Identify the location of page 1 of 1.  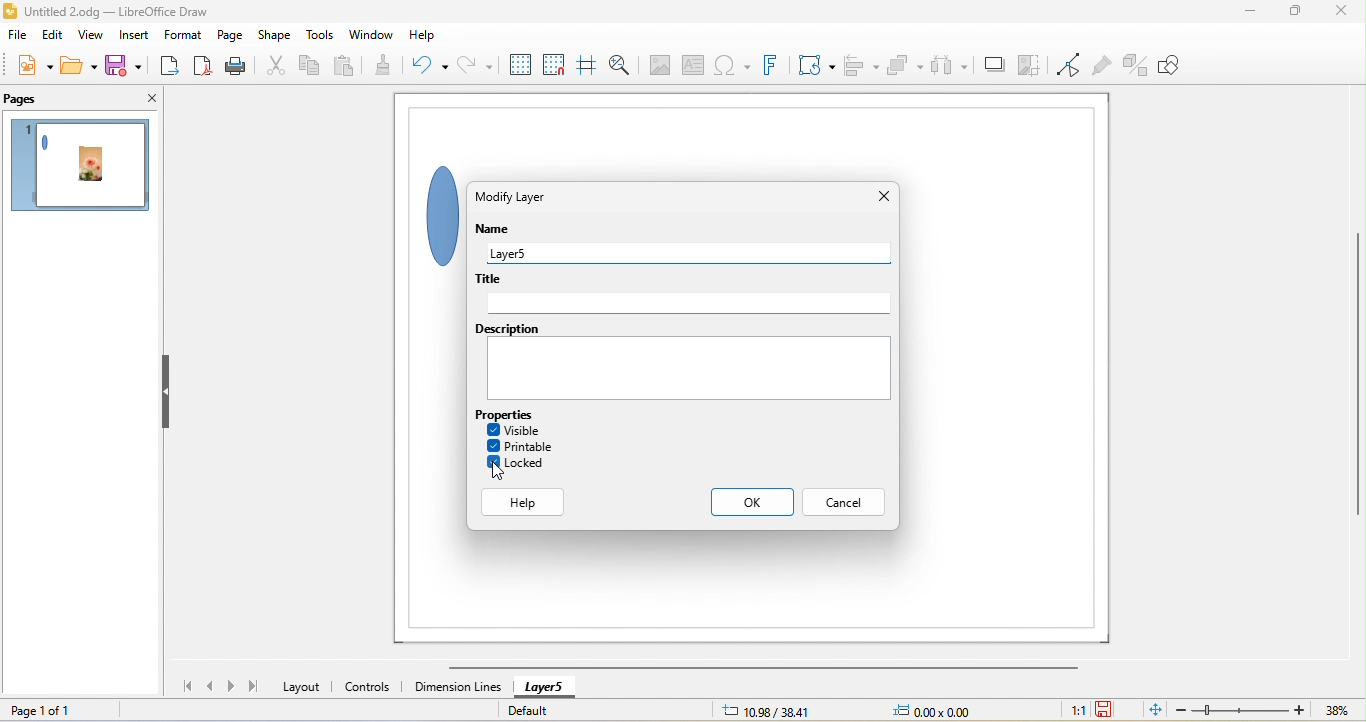
(41, 710).